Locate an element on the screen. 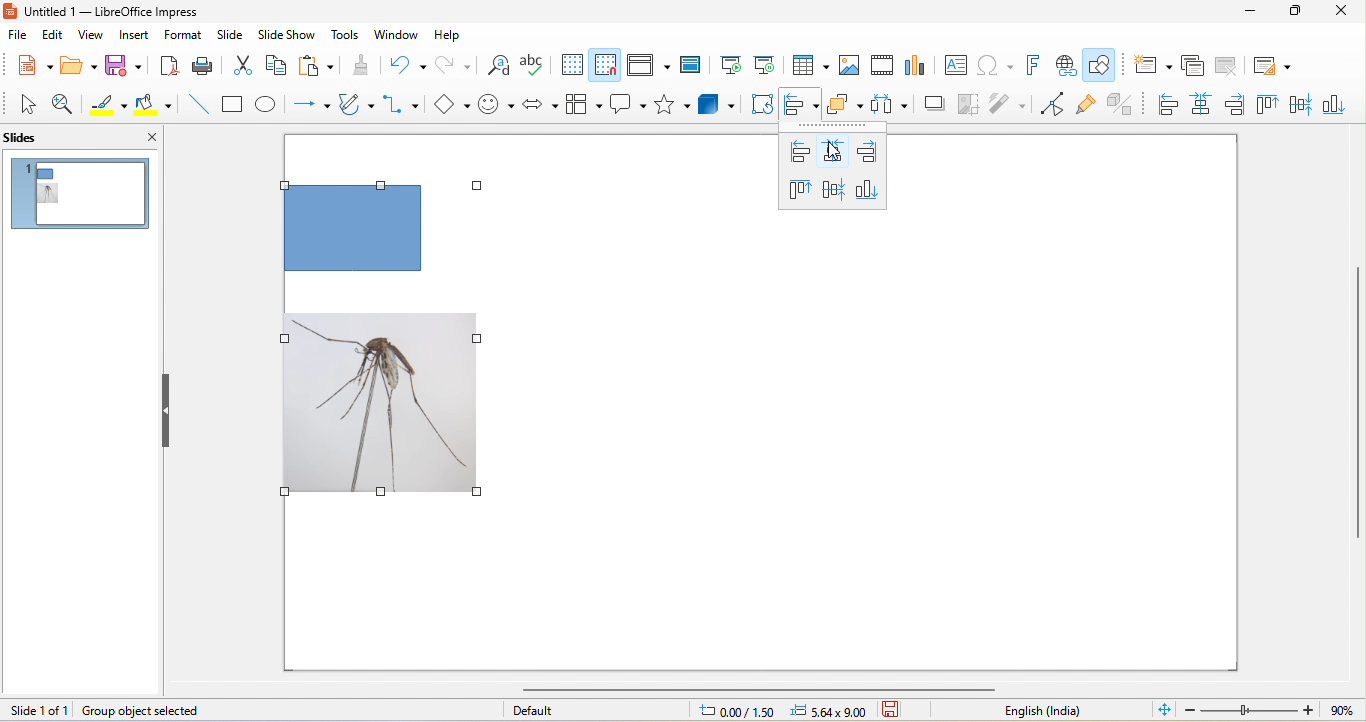 This screenshot has width=1366, height=722. close is located at coordinates (139, 137).